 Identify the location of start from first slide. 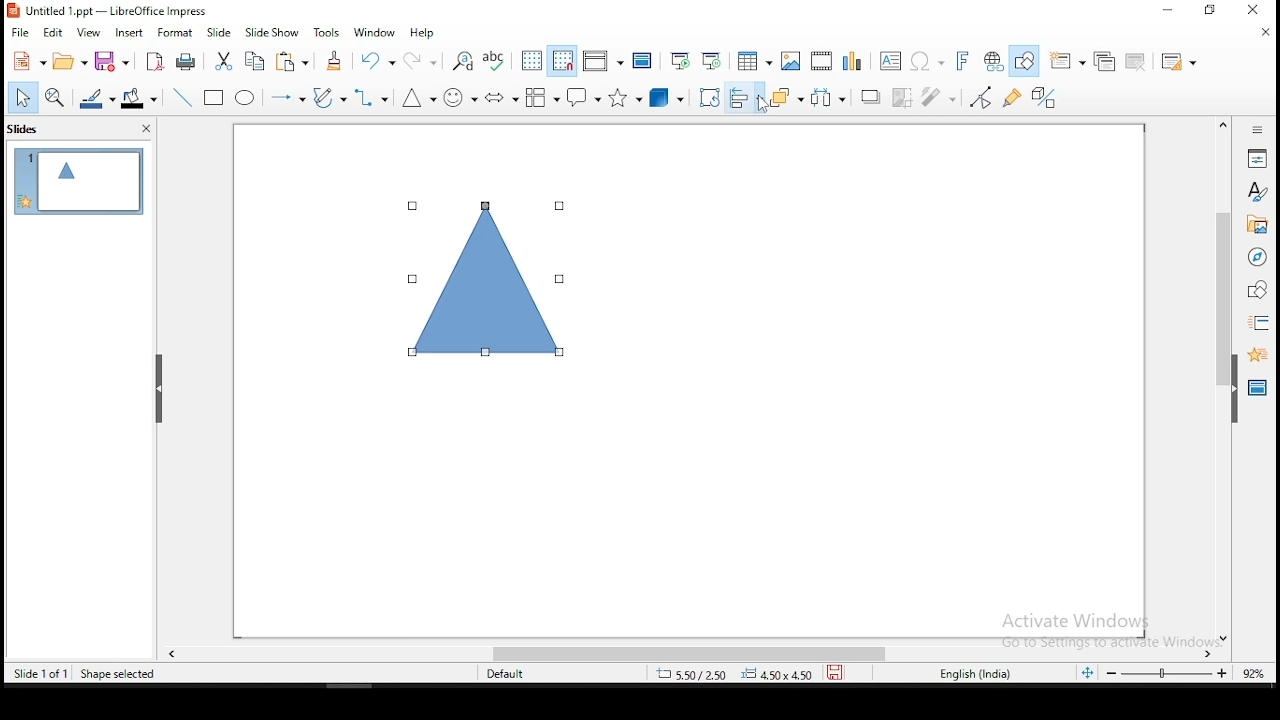
(680, 60).